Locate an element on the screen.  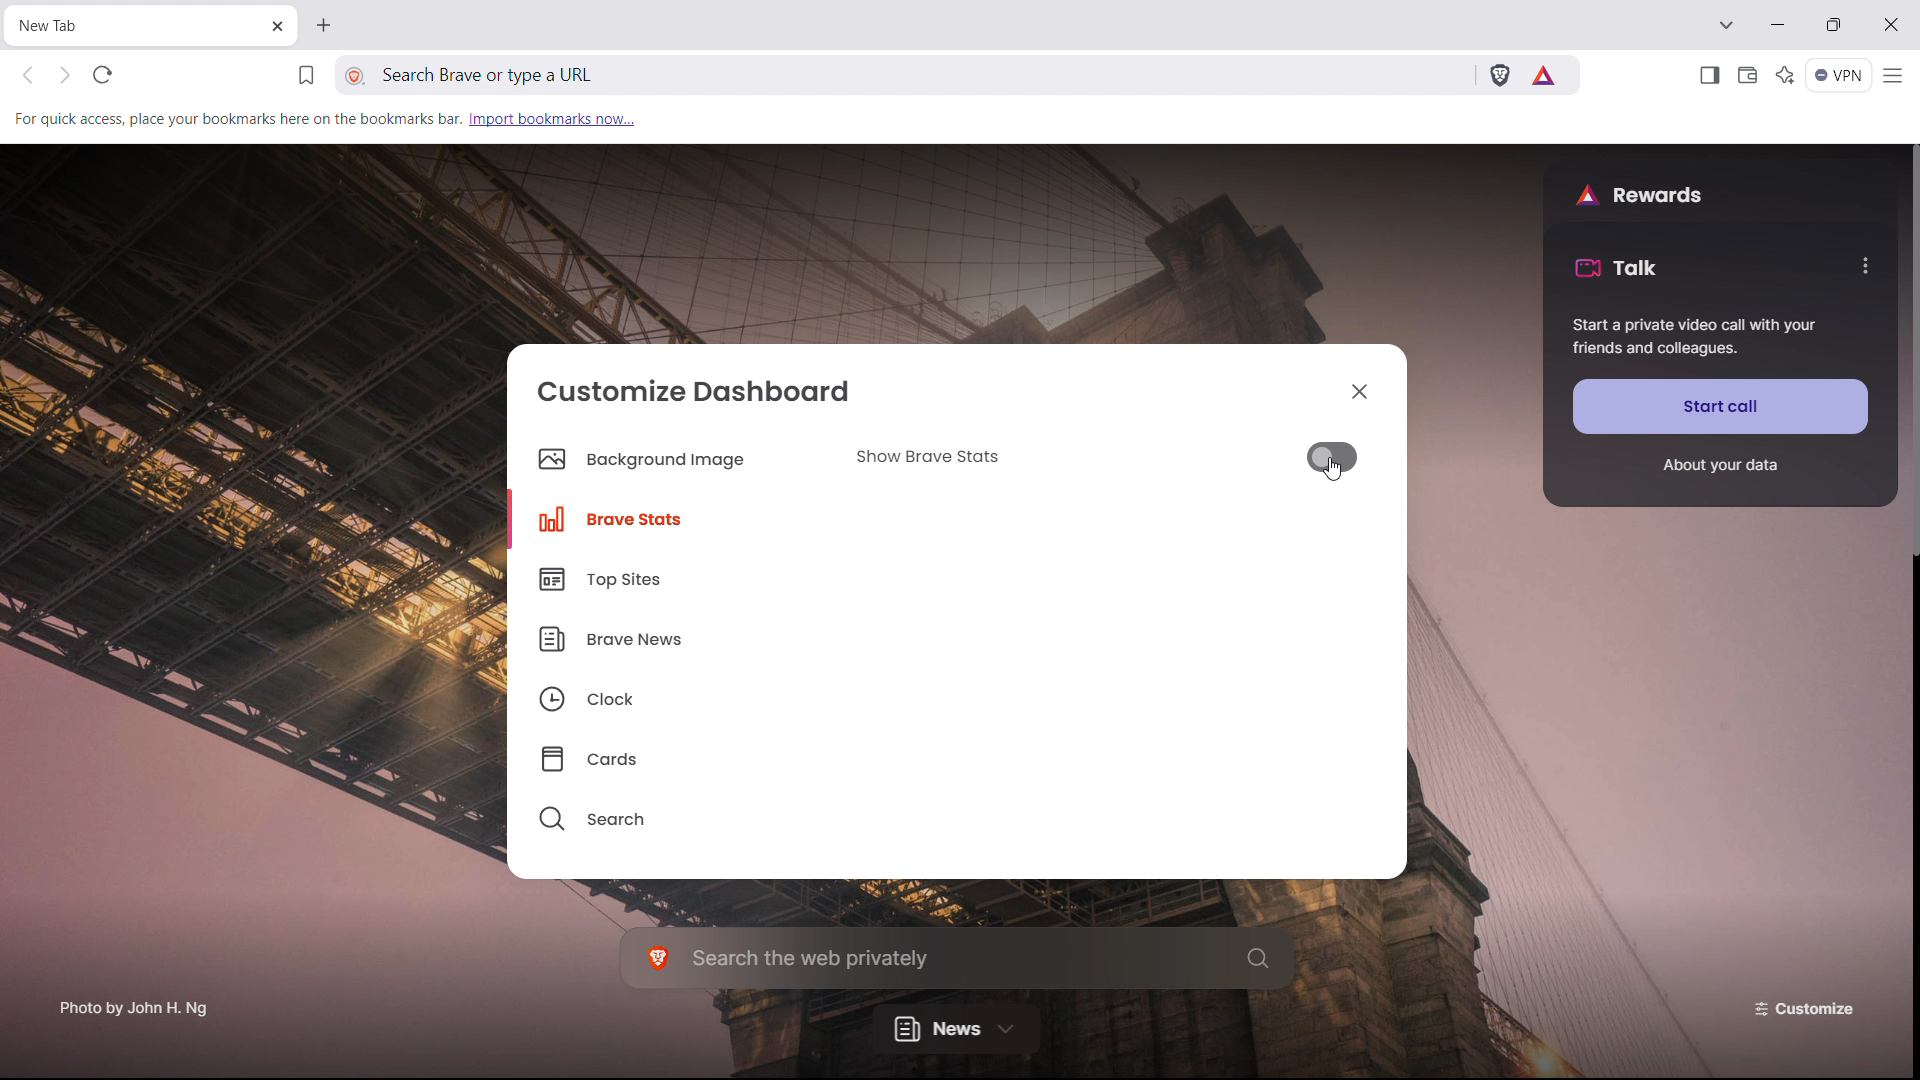
search the web privately is located at coordinates (958, 957).